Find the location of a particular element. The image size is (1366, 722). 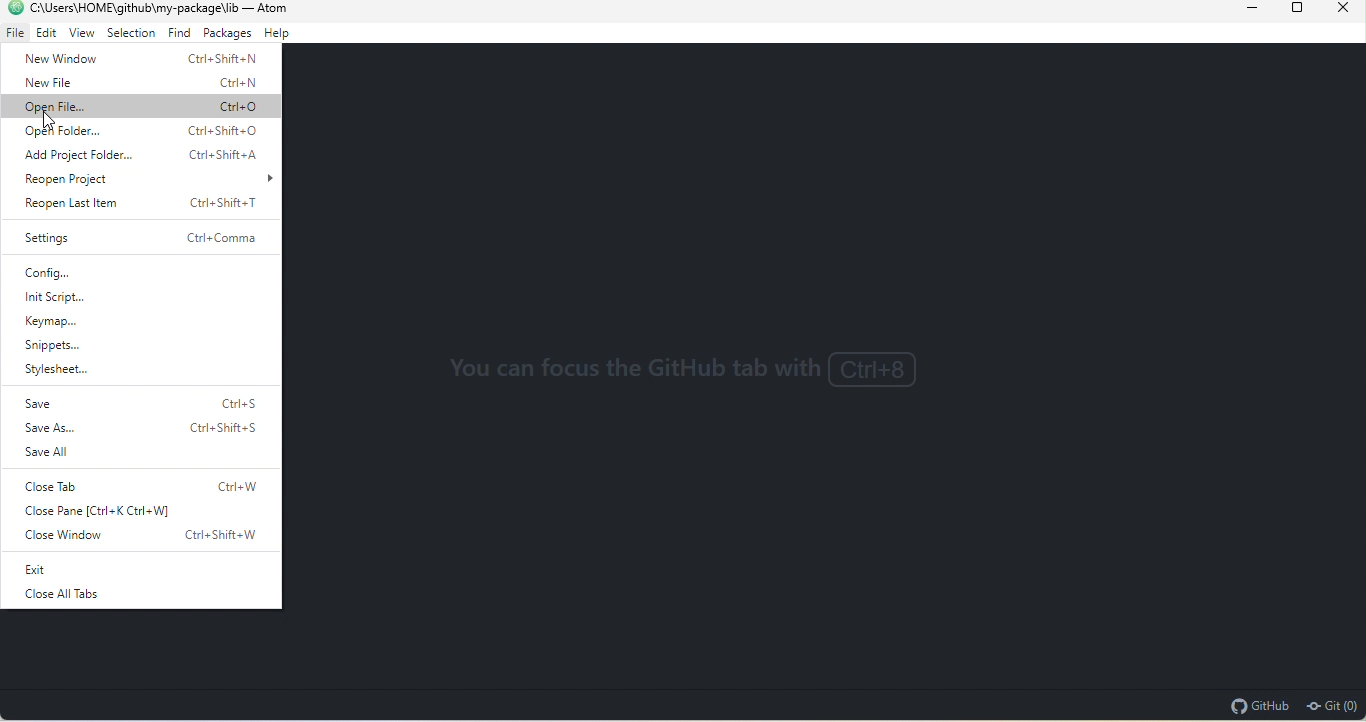

close tab is located at coordinates (148, 483).